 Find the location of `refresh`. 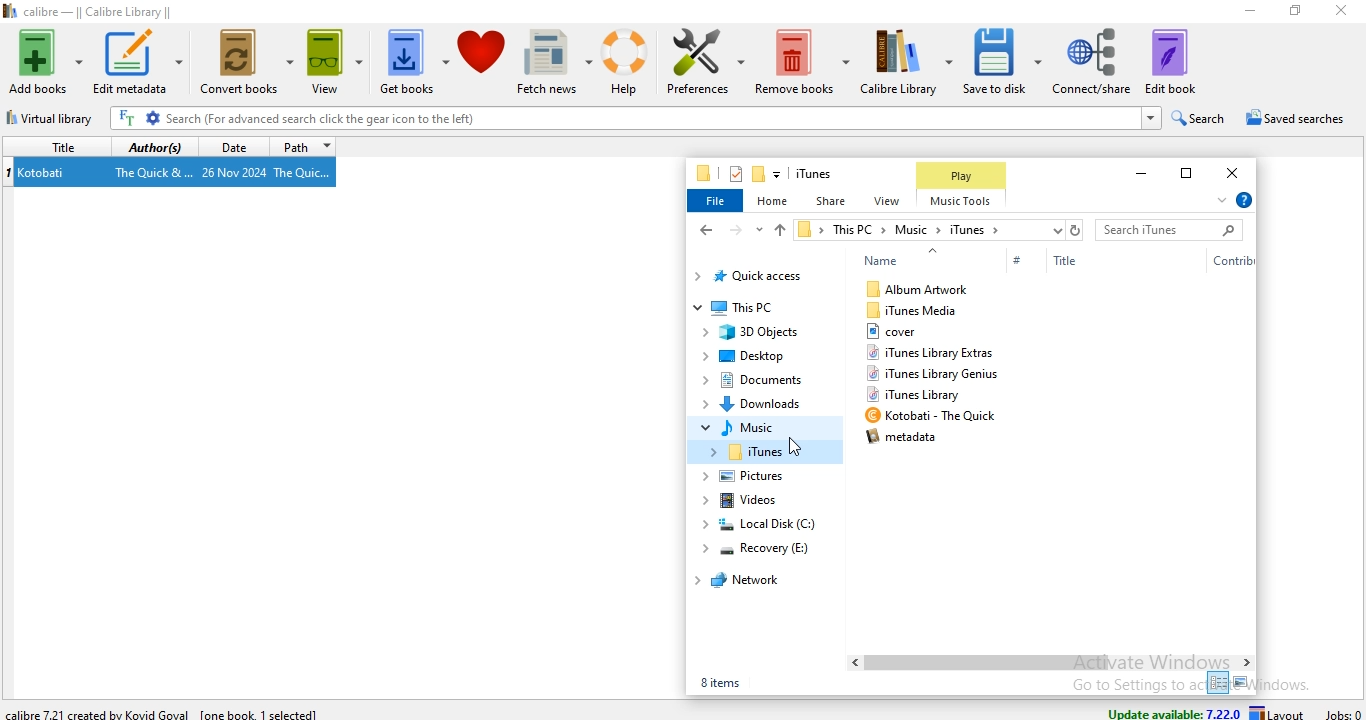

refresh is located at coordinates (1075, 229).